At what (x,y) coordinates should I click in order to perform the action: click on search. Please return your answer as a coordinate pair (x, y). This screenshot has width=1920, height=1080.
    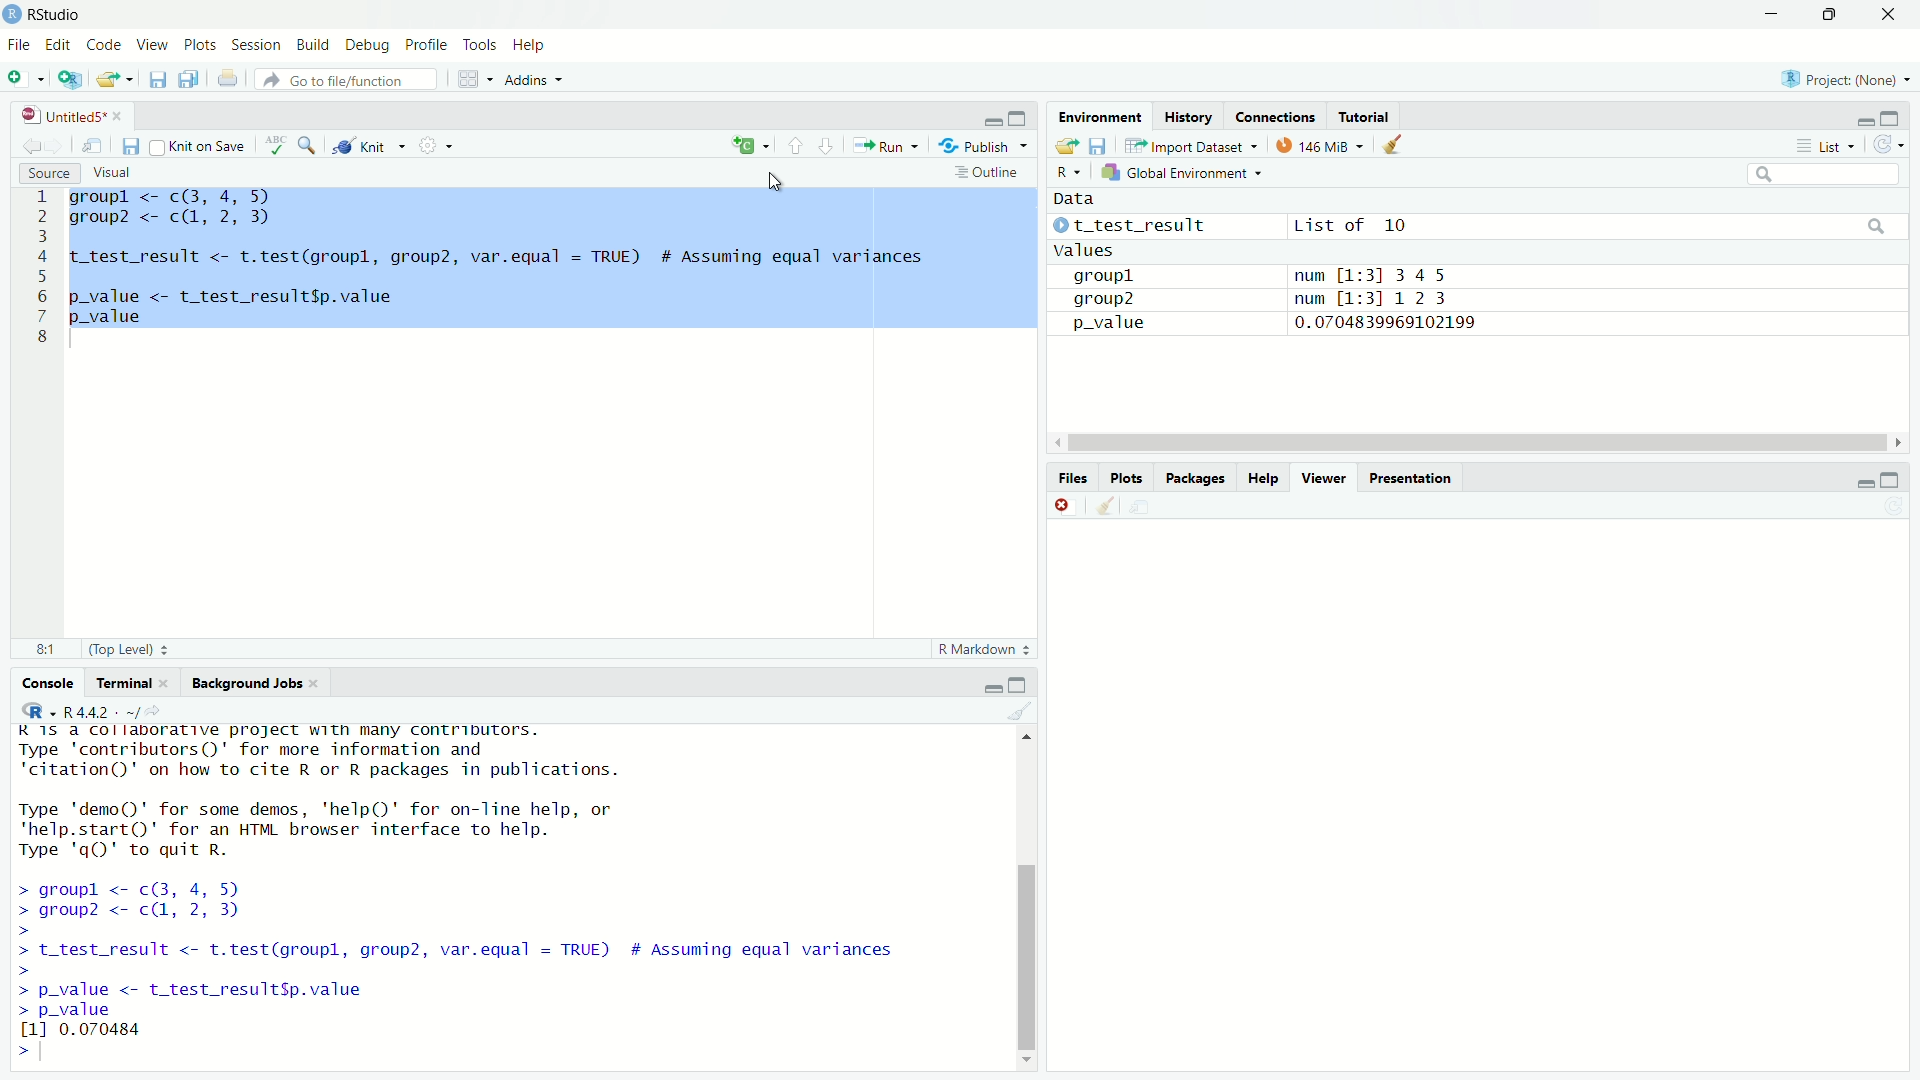
    Looking at the image, I should click on (1819, 174).